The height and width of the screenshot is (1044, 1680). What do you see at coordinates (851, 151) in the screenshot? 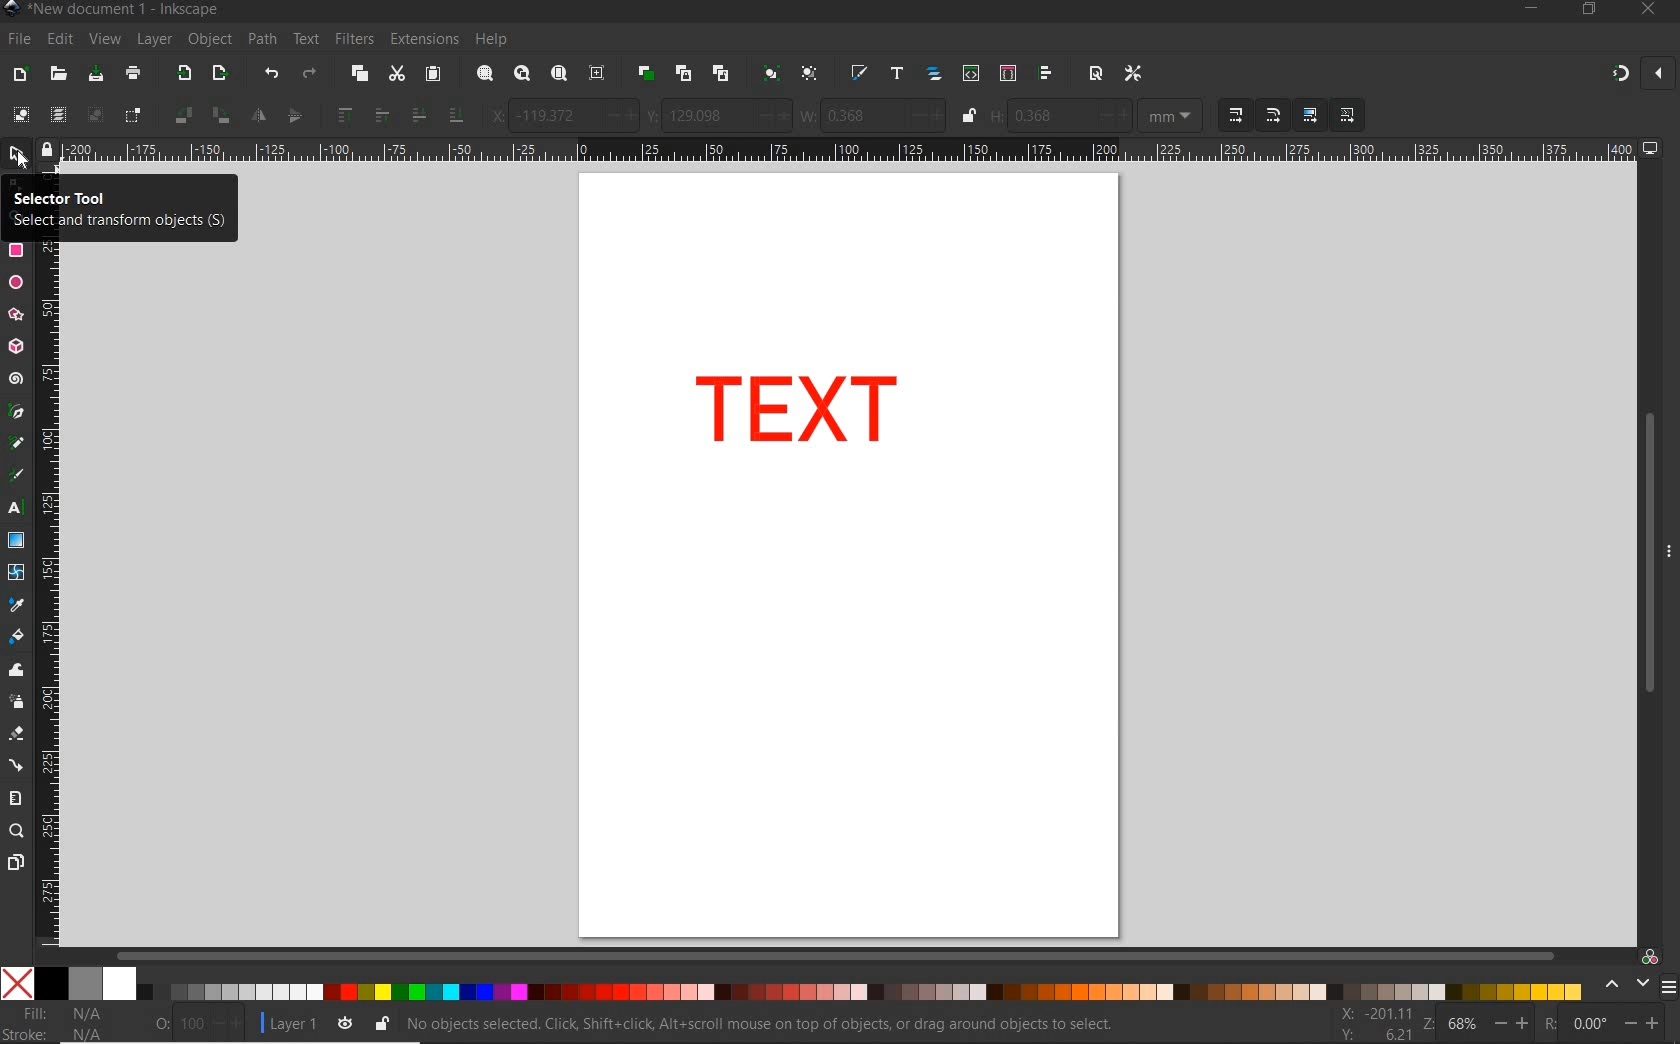
I see `RULER` at bounding box center [851, 151].